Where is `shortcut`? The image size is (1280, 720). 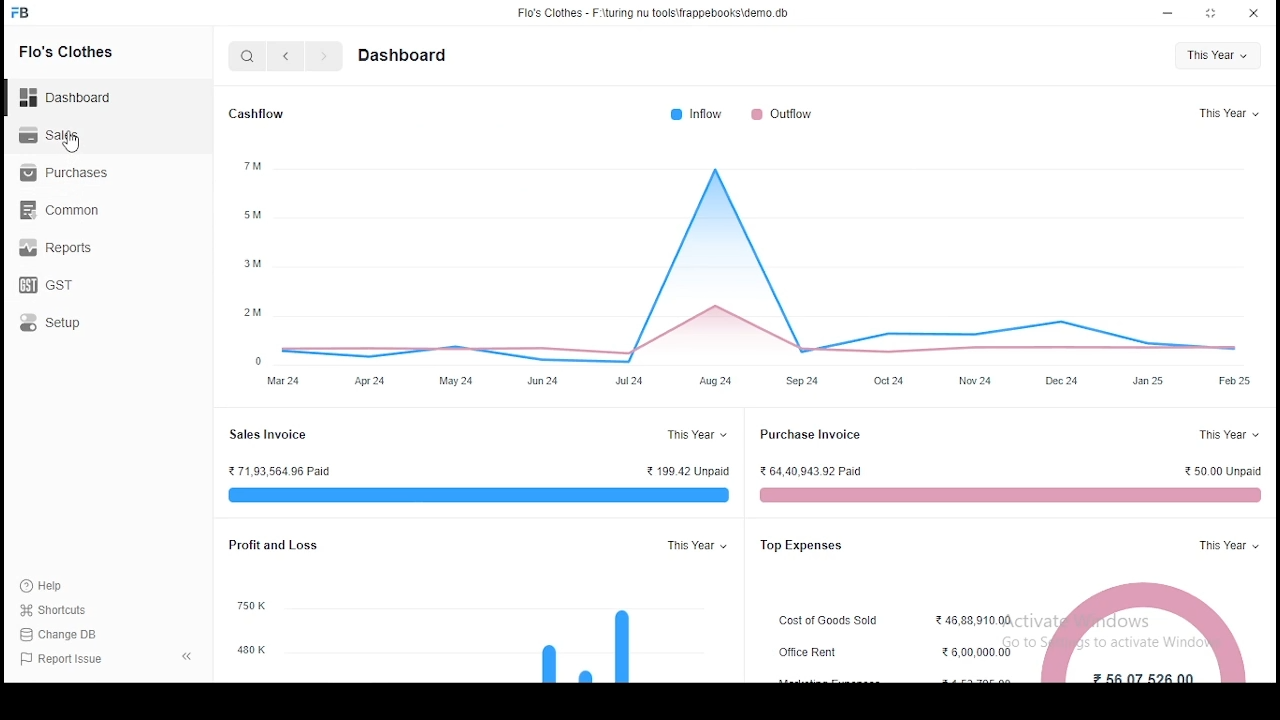
shortcut is located at coordinates (59, 611).